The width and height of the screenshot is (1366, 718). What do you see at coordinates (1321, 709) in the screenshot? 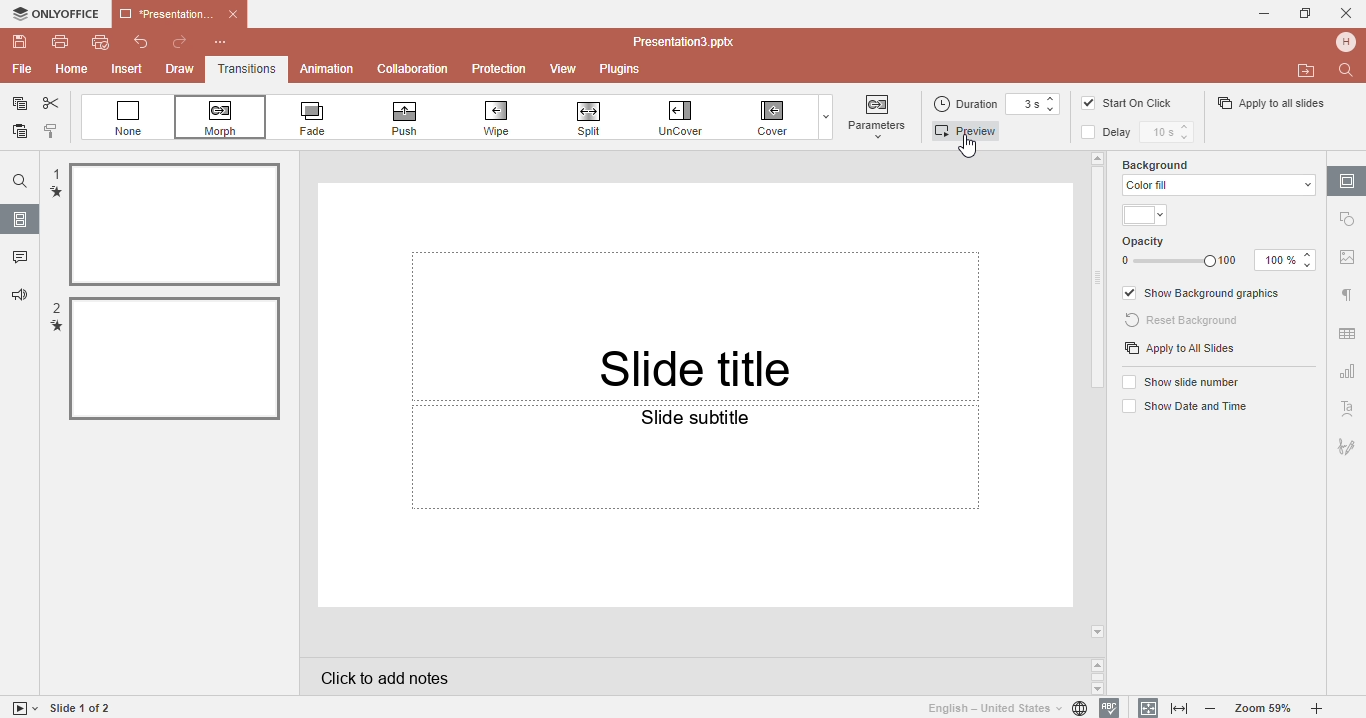
I see `Zoom in` at bounding box center [1321, 709].